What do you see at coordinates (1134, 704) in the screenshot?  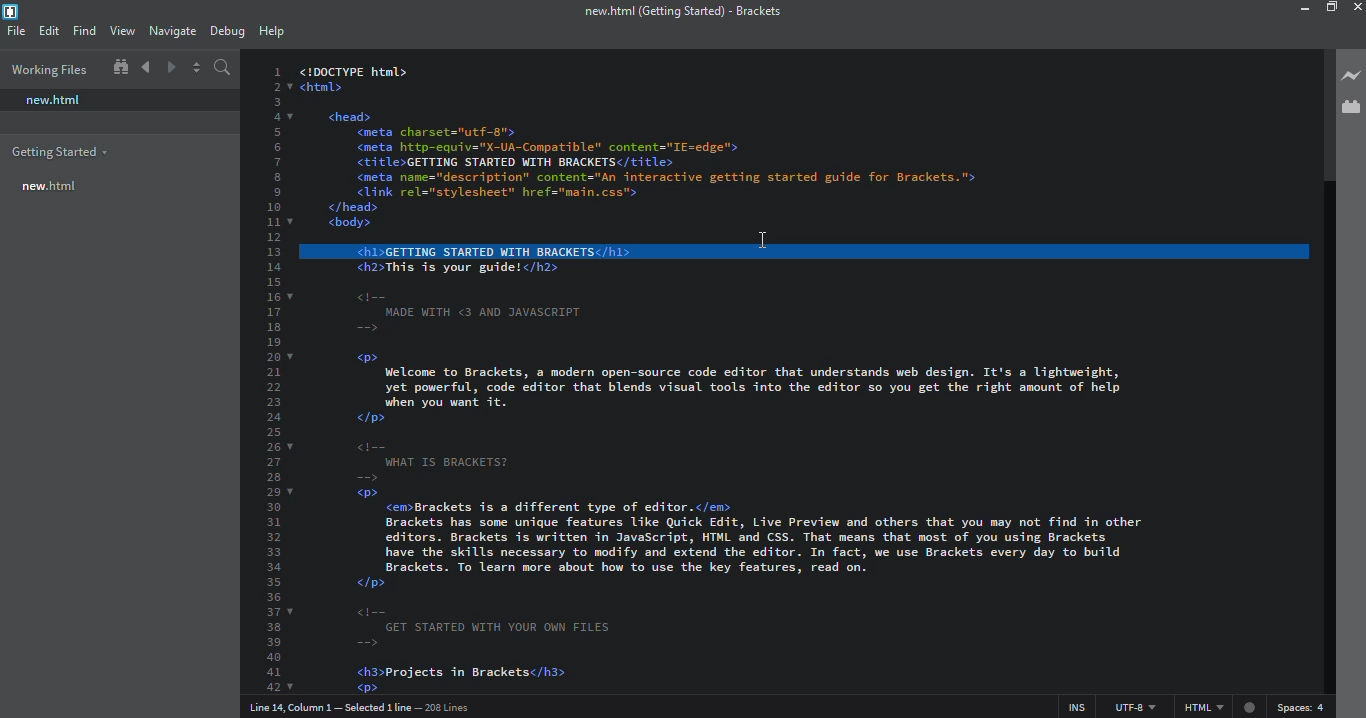 I see `utf 8` at bounding box center [1134, 704].